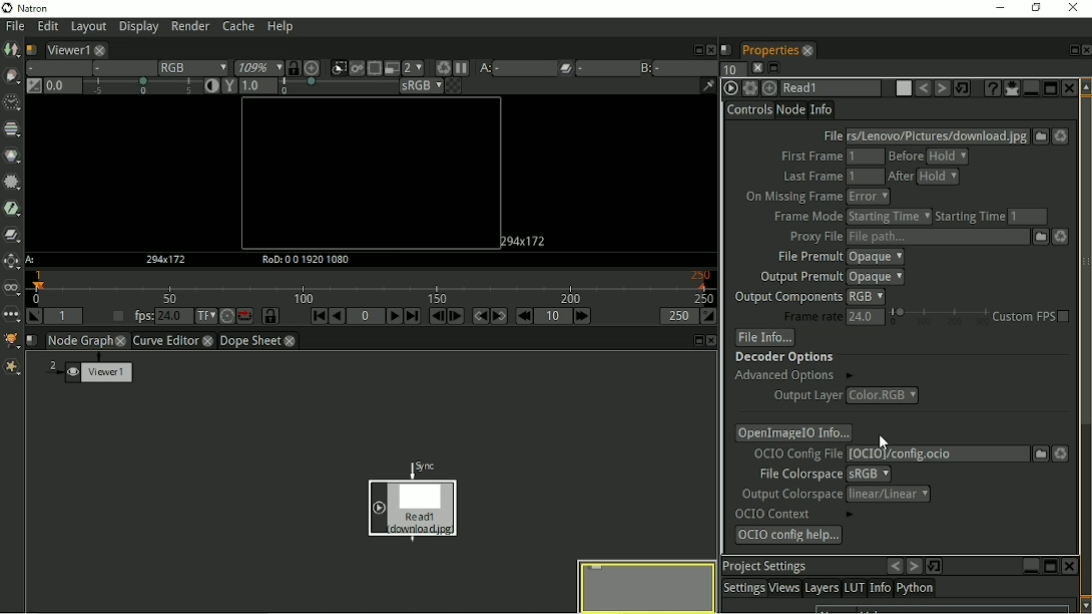 Image resolution: width=1092 pixels, height=614 pixels. I want to click on maximize pane, so click(776, 68).